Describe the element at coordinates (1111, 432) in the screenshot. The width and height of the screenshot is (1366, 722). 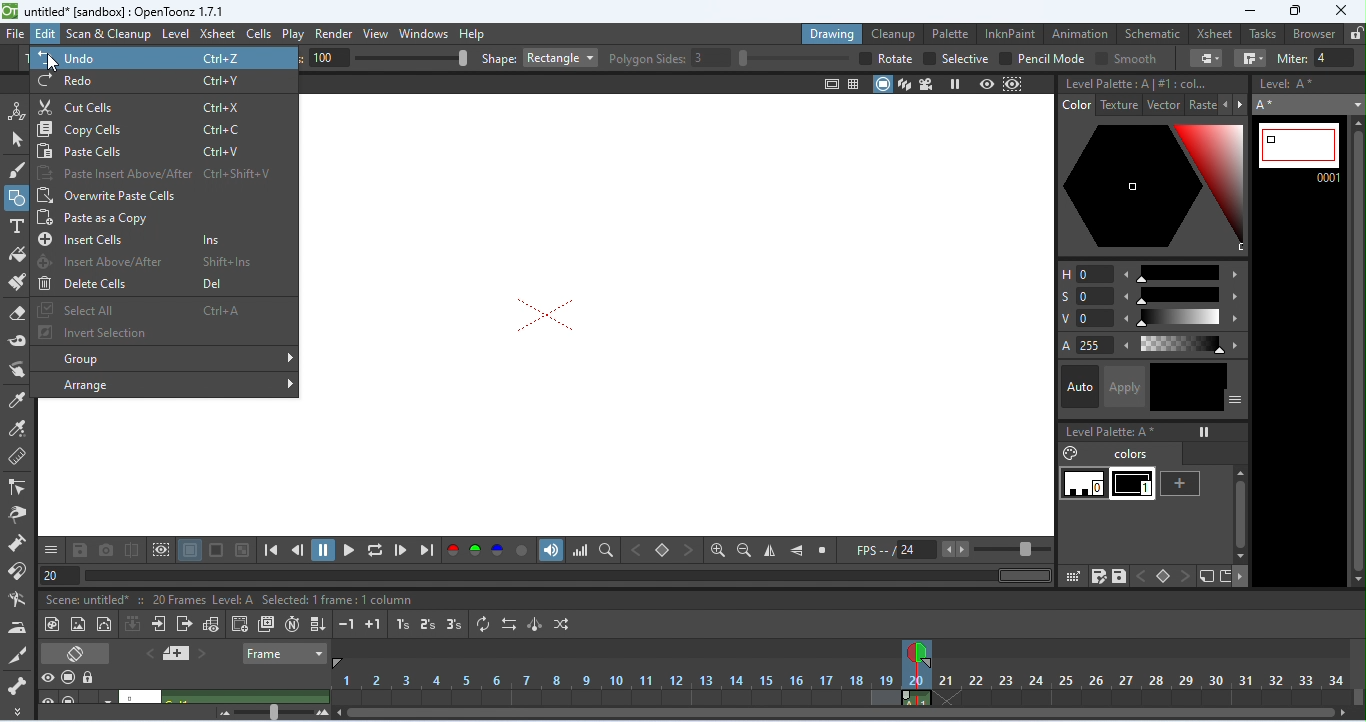
I see `level palette A` at that location.